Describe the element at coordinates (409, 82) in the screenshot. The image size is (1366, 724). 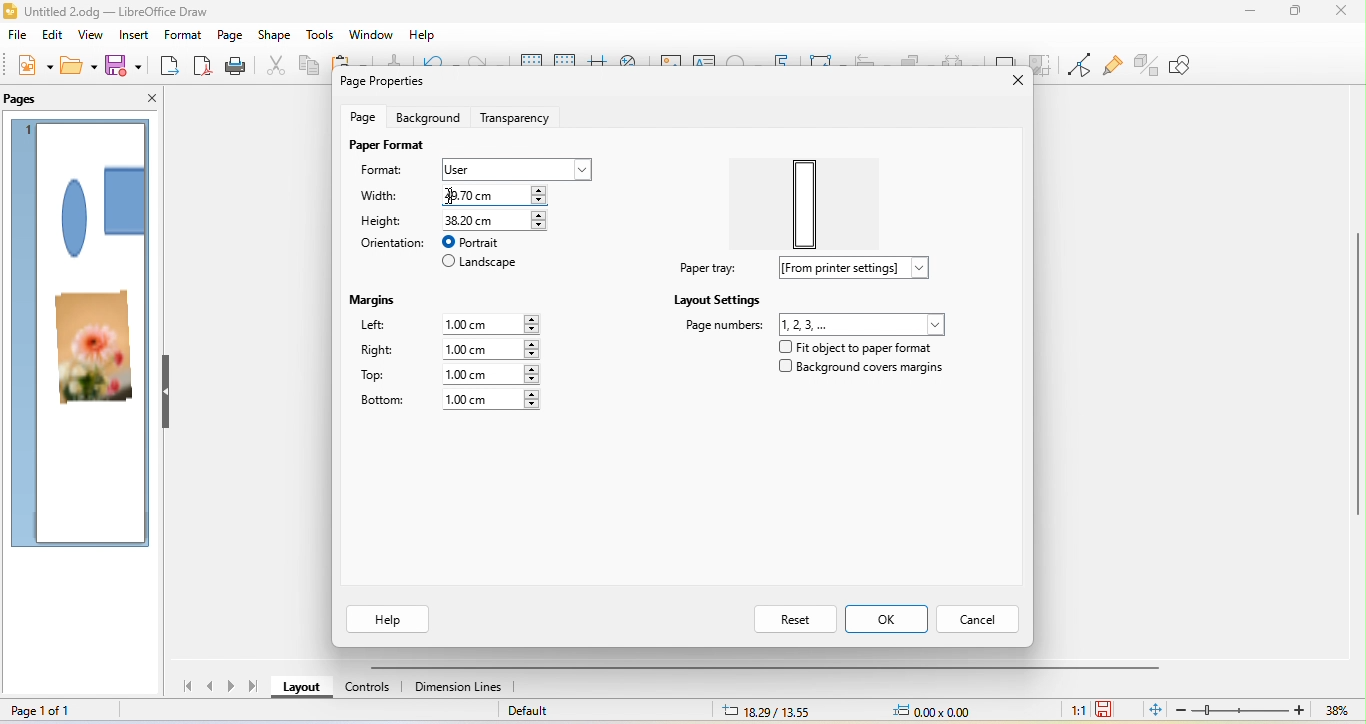
I see `page properties` at that location.